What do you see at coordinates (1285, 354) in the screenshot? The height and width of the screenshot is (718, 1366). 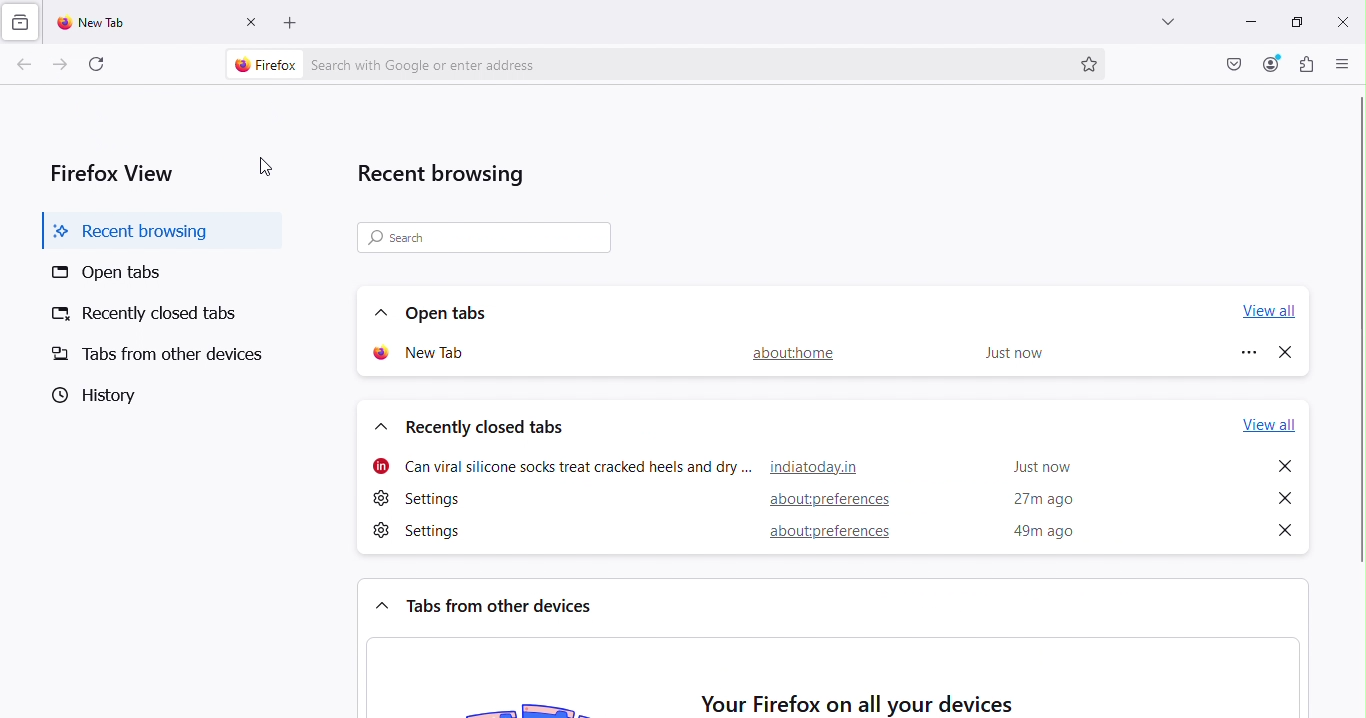 I see `Close new tab` at bounding box center [1285, 354].